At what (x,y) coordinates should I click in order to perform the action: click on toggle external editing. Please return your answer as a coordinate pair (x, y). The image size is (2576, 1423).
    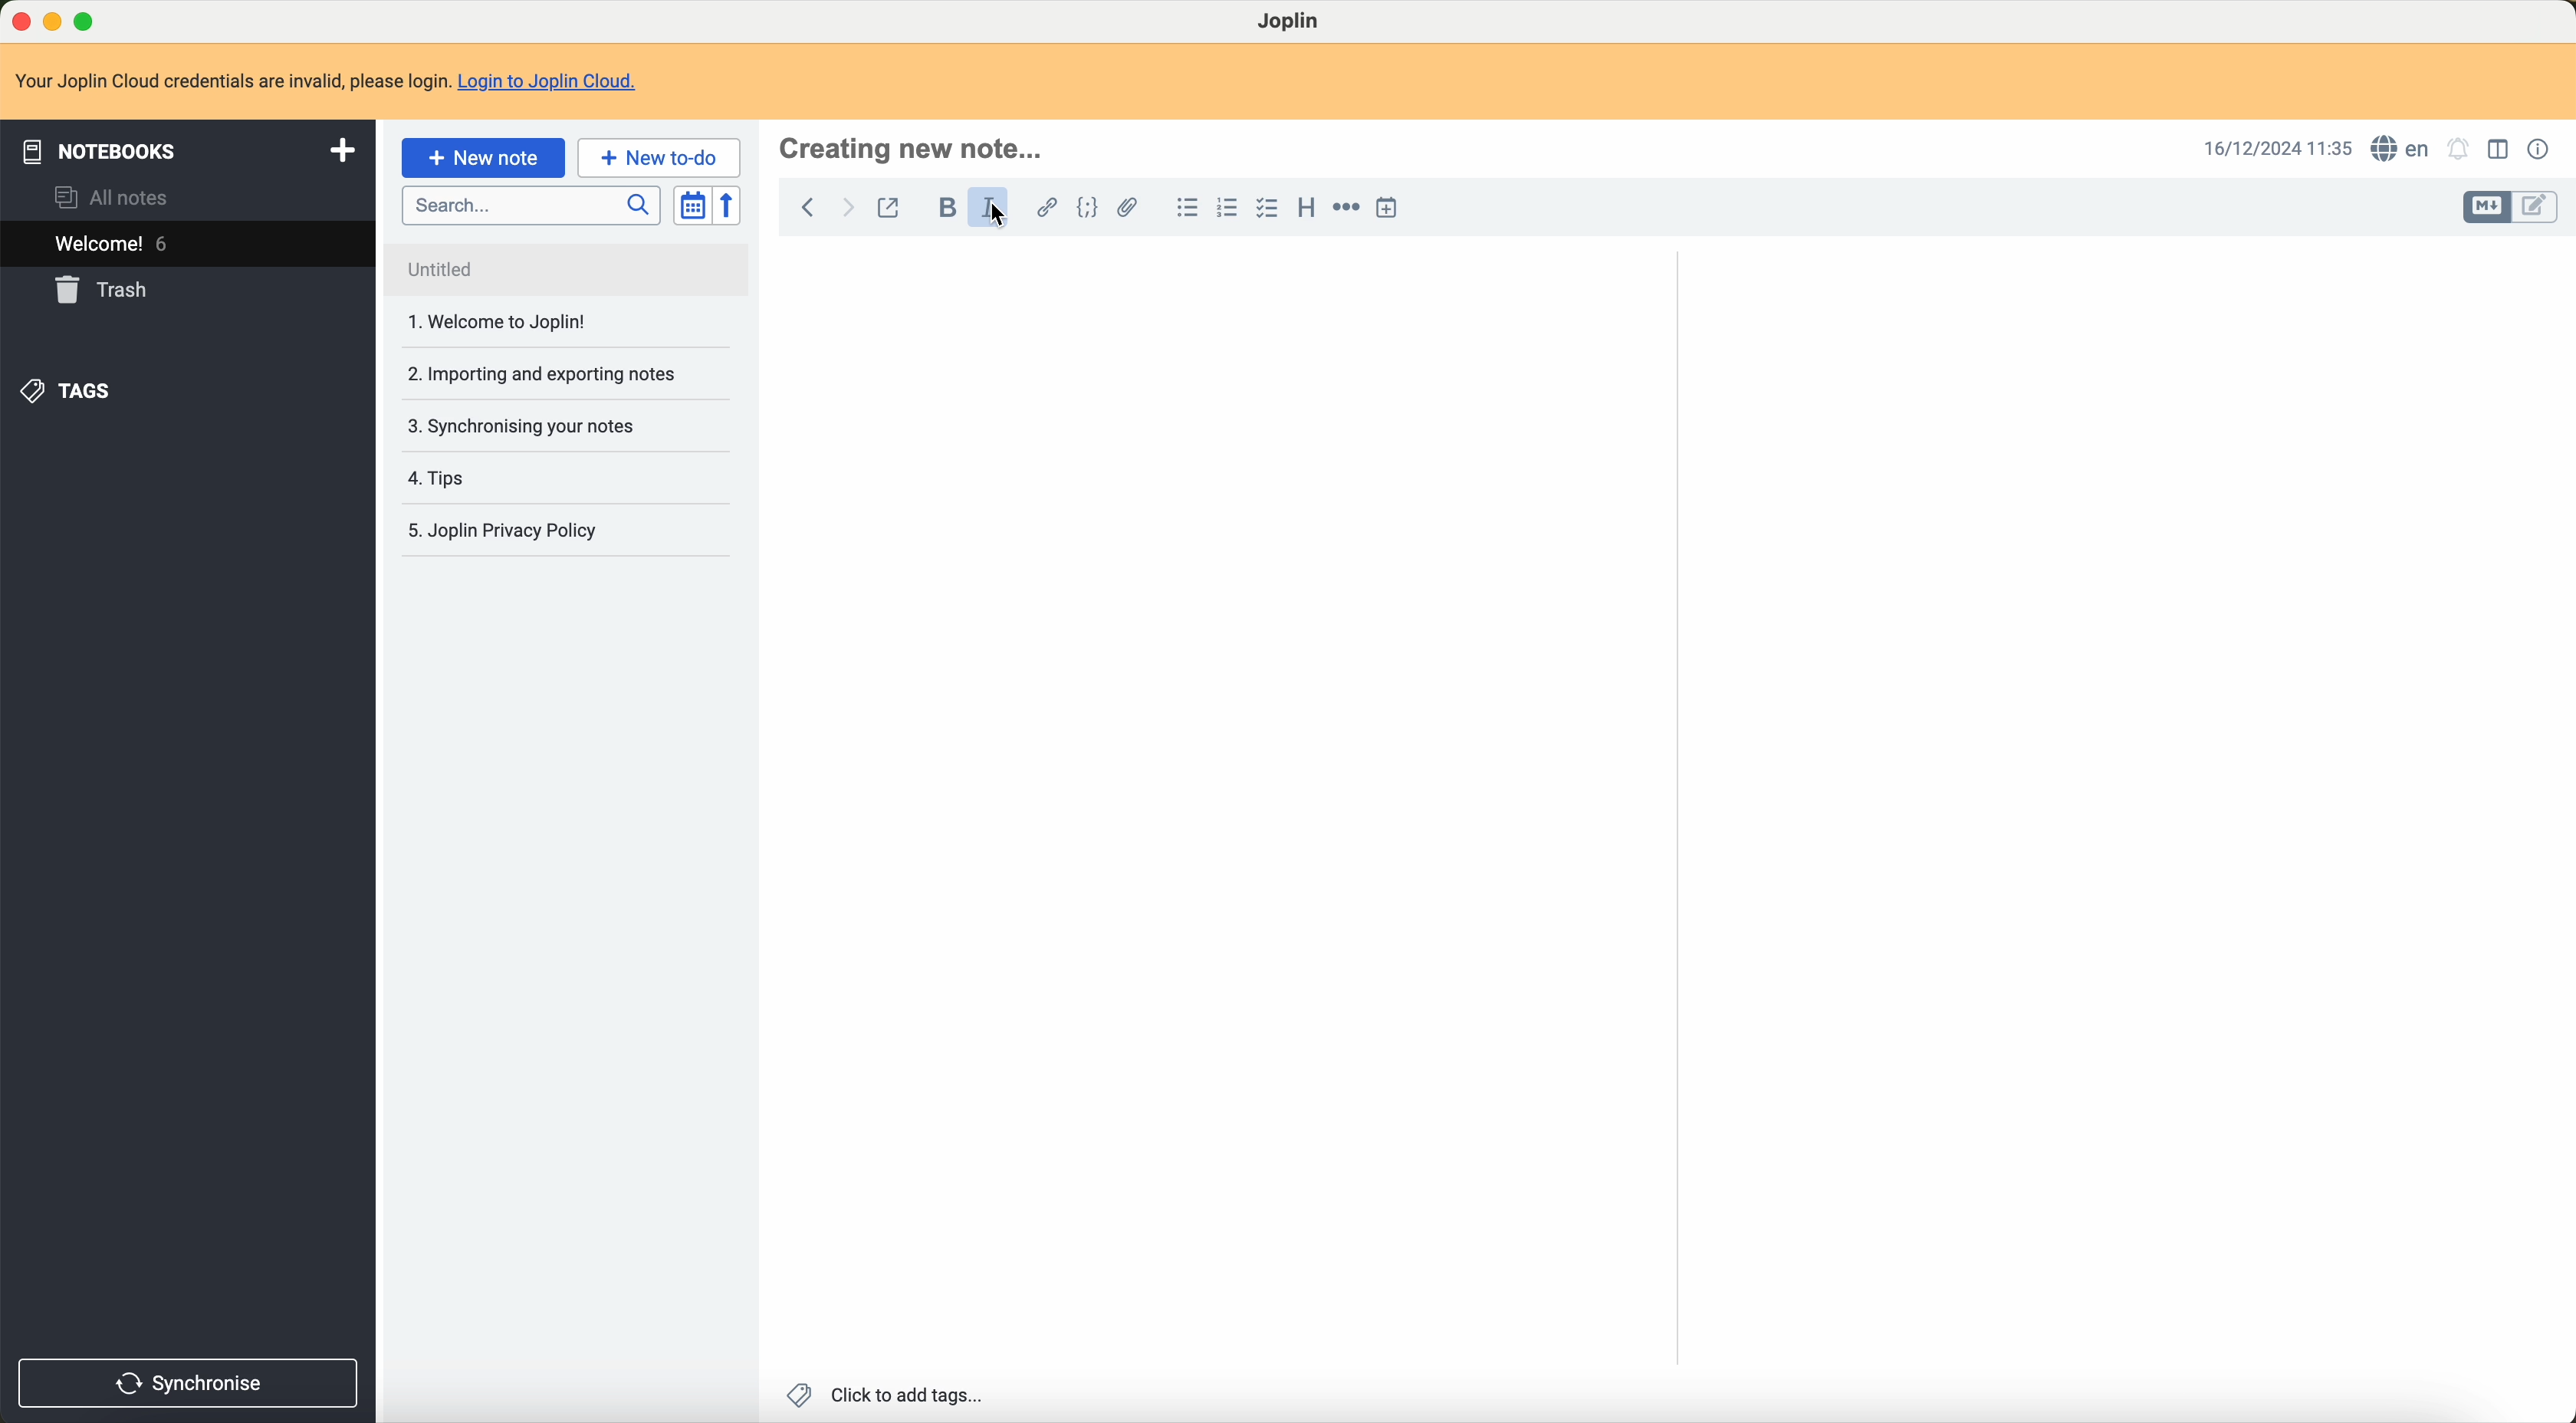
    Looking at the image, I should click on (895, 208).